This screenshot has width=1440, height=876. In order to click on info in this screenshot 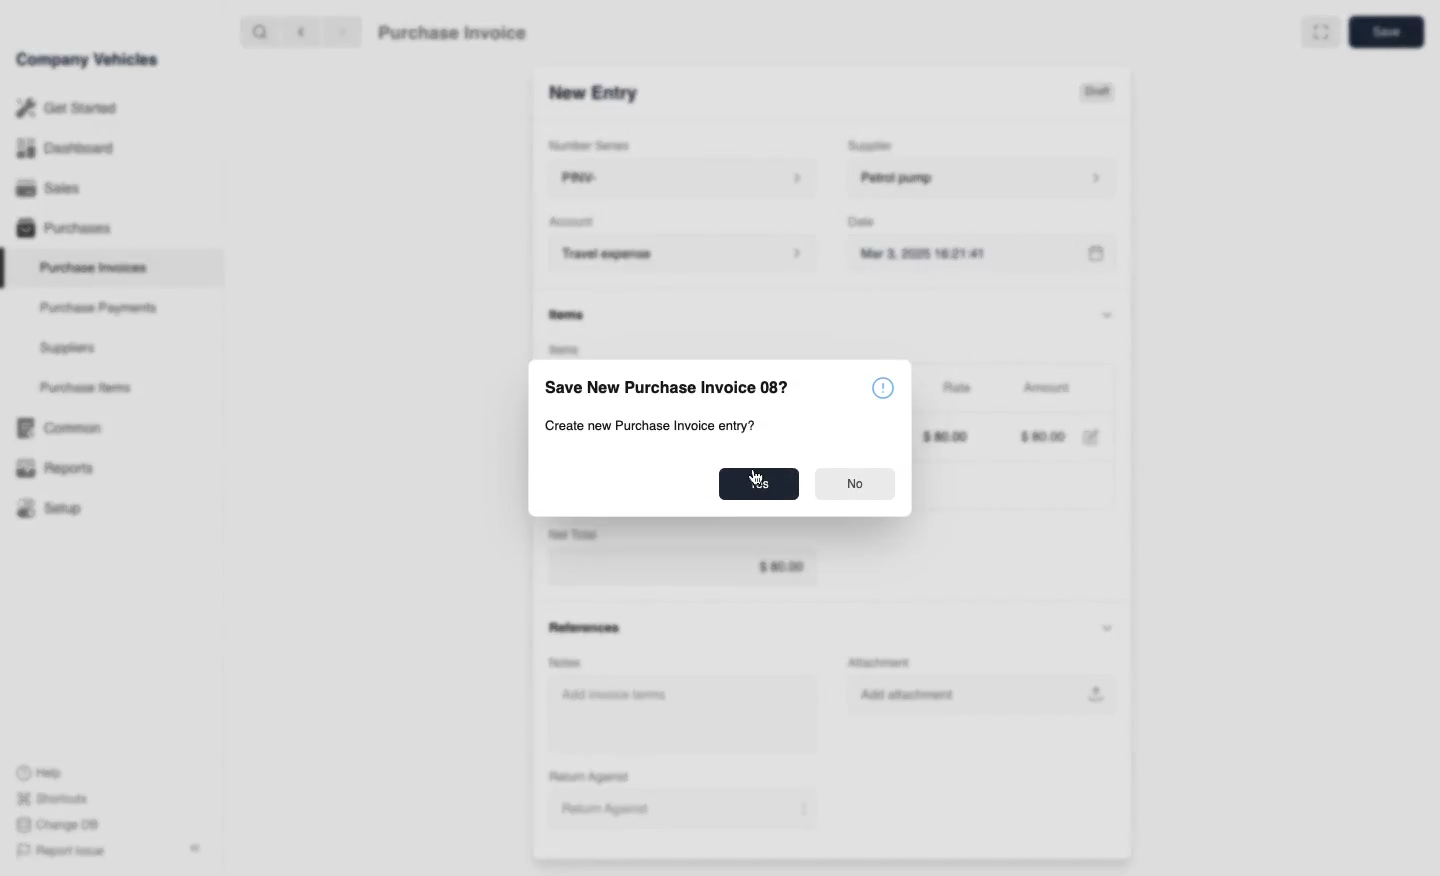, I will do `click(884, 389)`.